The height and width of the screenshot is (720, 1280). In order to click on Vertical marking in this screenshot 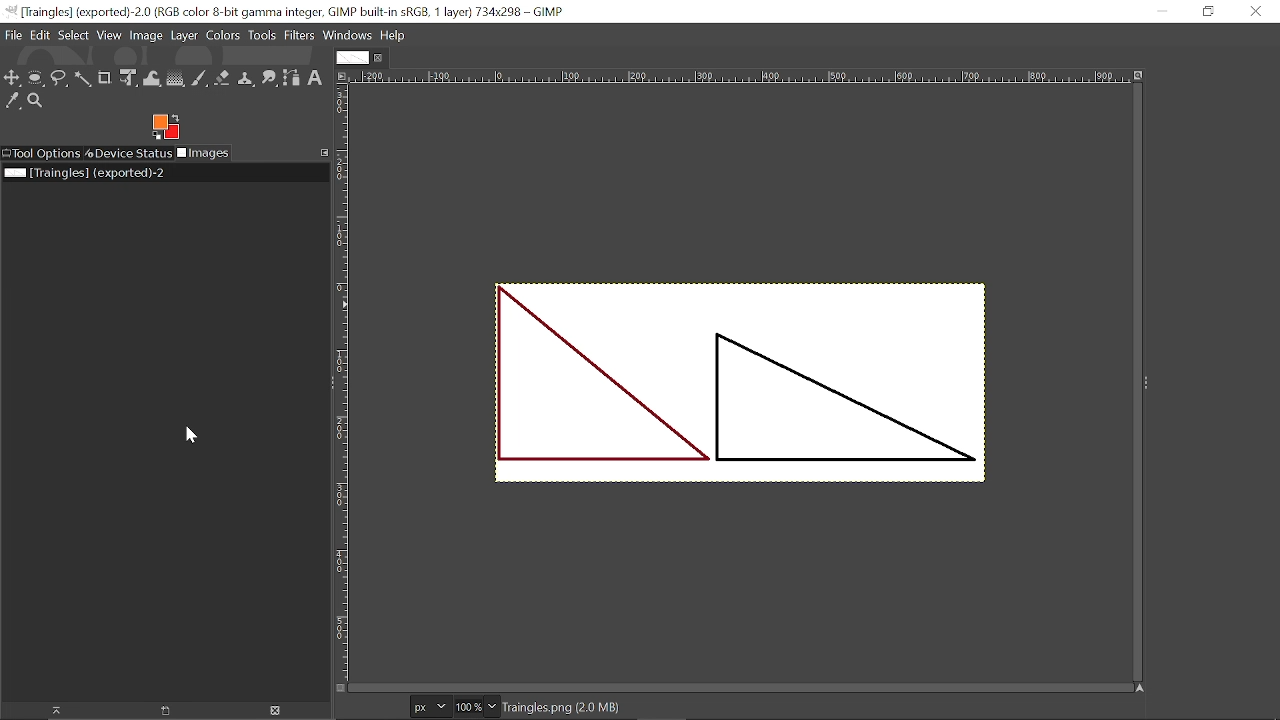, I will do `click(343, 381)`.